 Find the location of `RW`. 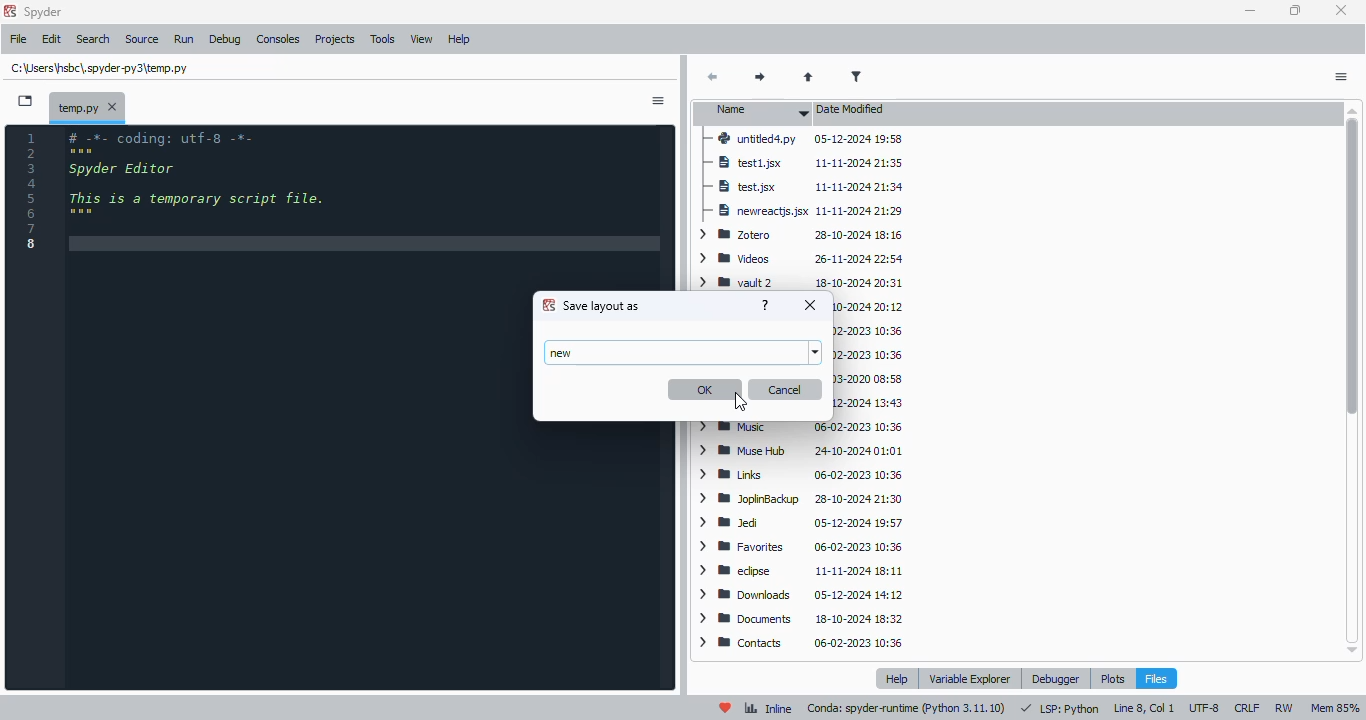

RW is located at coordinates (1284, 707).